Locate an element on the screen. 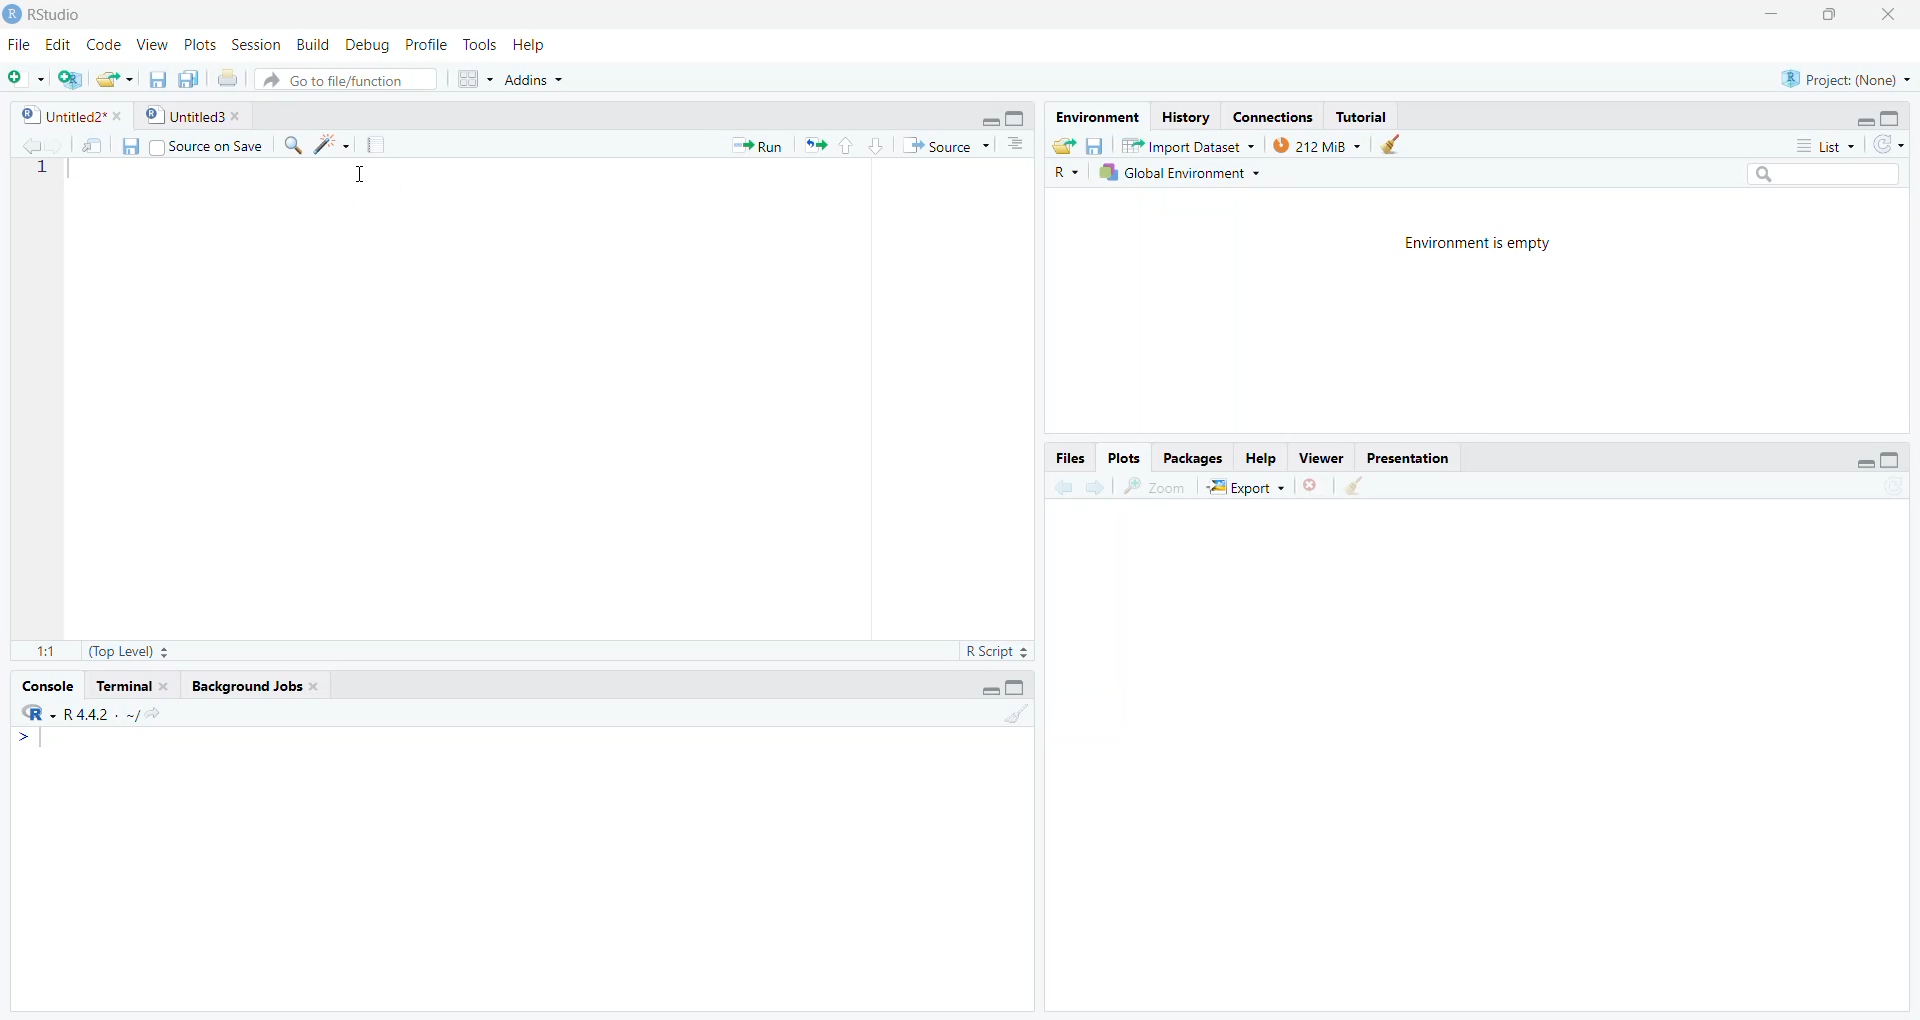  1 1 is located at coordinates (43, 648).